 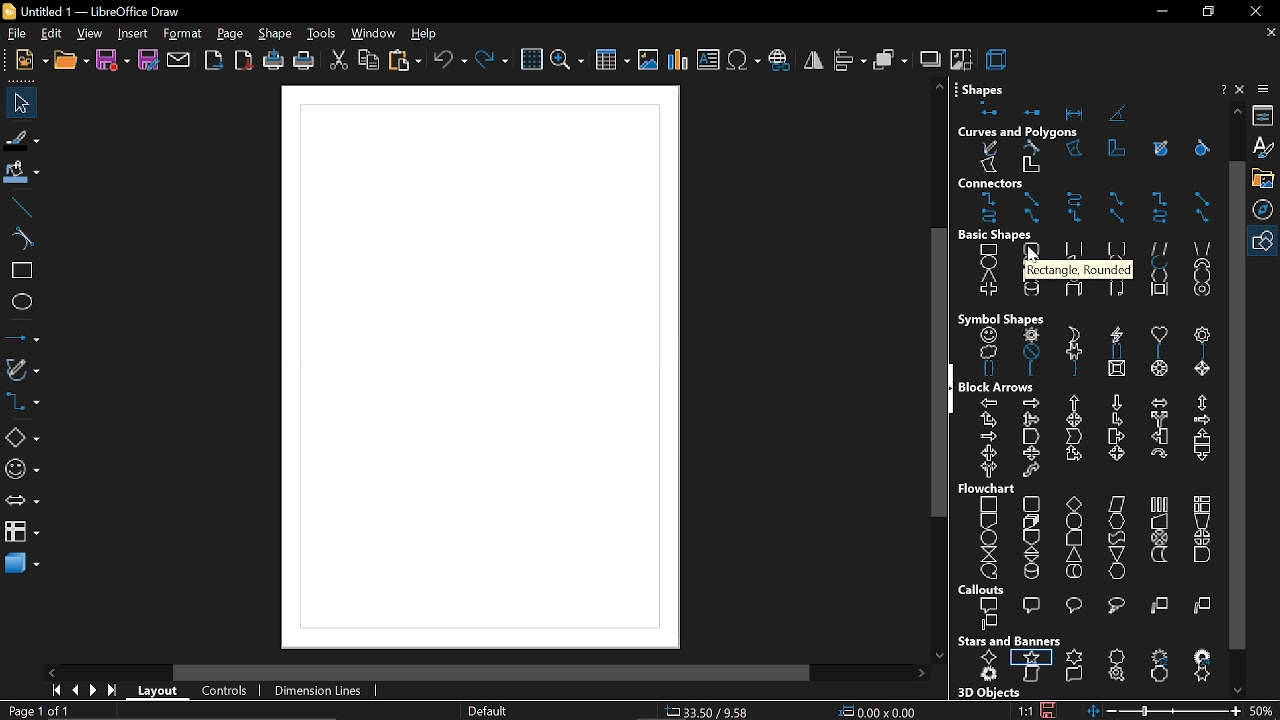 What do you see at coordinates (1221, 90) in the screenshot?
I see `help` at bounding box center [1221, 90].